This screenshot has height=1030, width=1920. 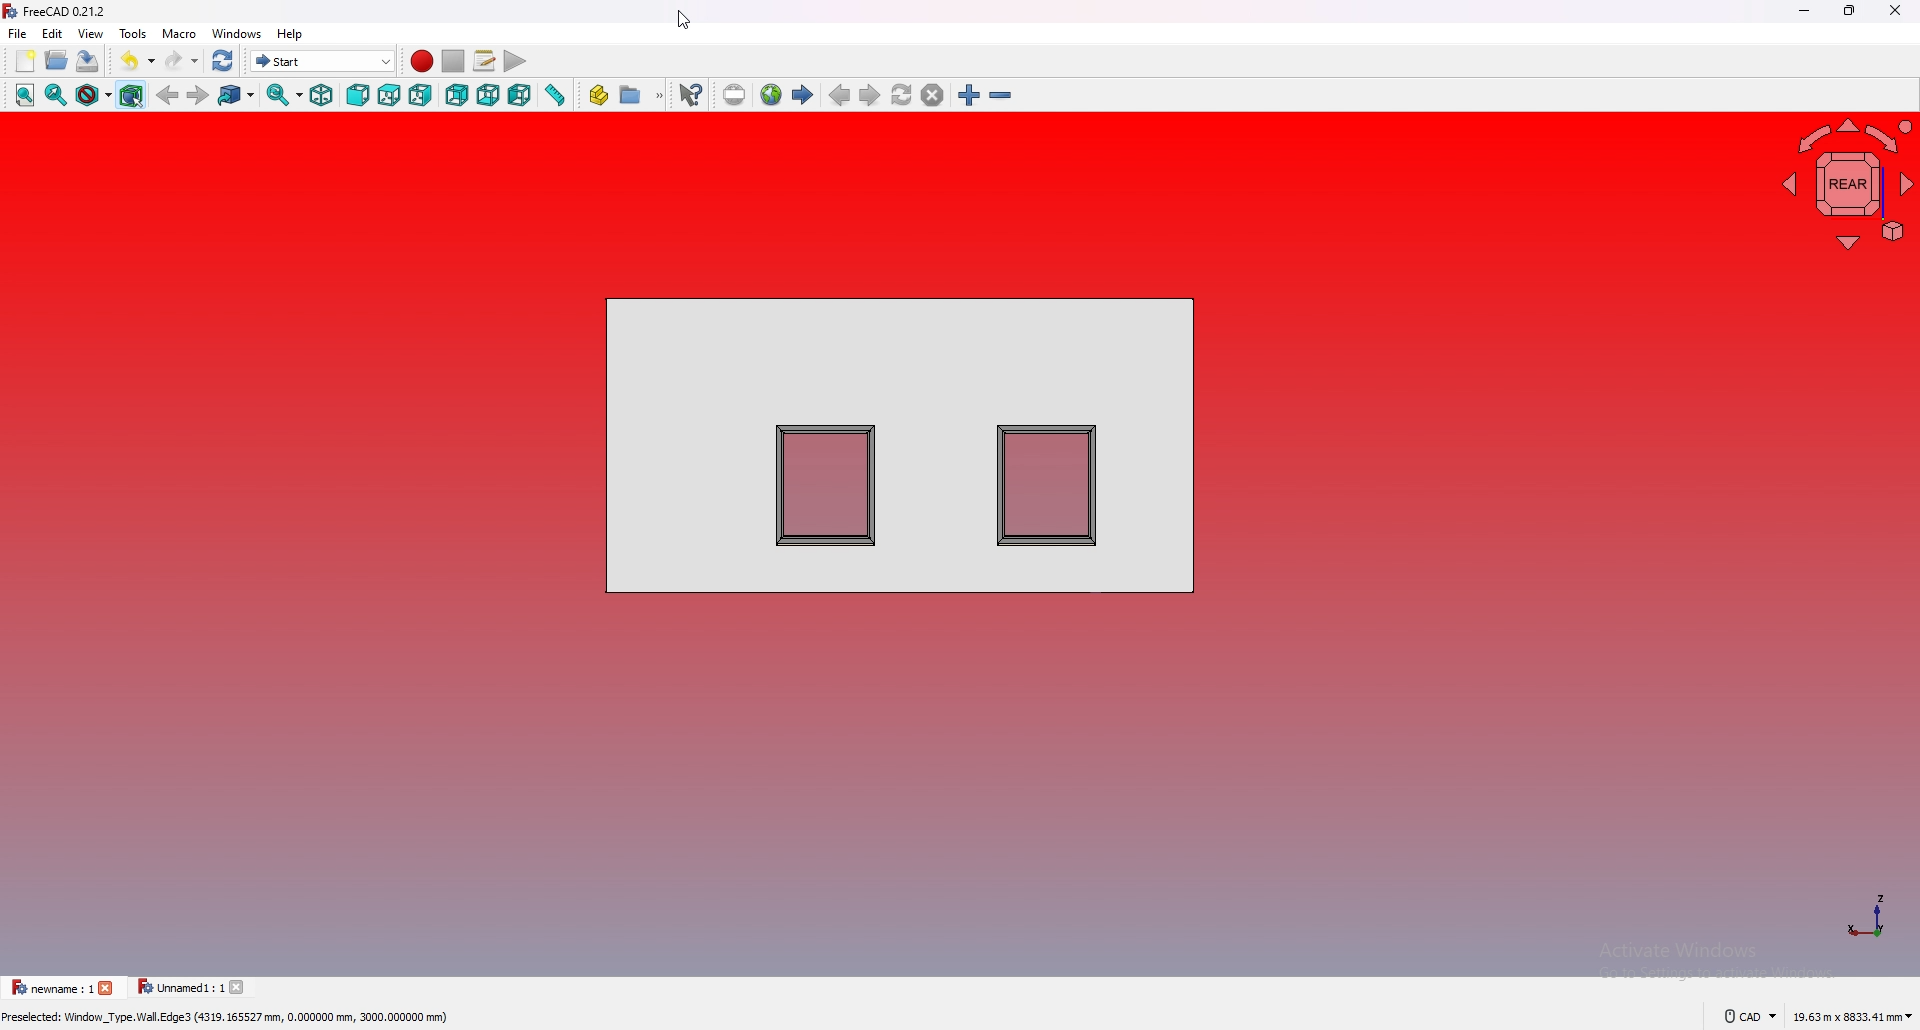 I want to click on Preselected: Window _Type.Wall.Edge3 (4319. 165527 mm, 0.000000 mm, 3000.000000 mm), so click(x=233, y=1017).